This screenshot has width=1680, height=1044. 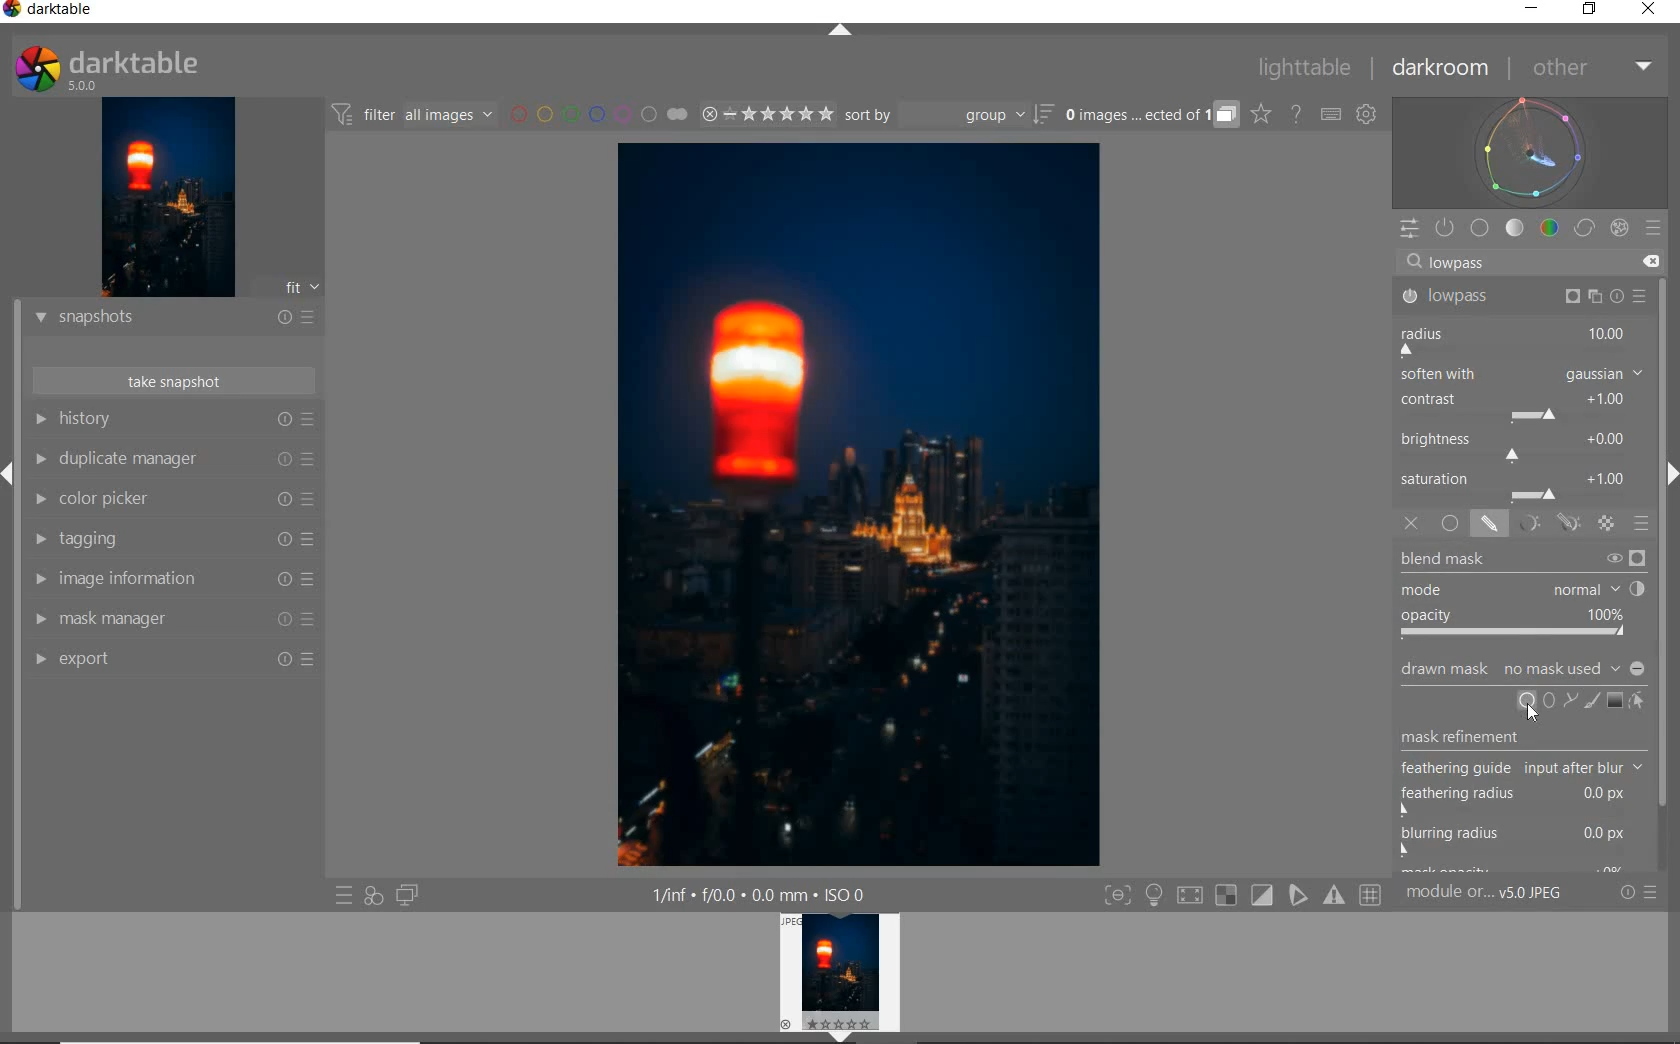 What do you see at coordinates (1515, 228) in the screenshot?
I see `TONE` at bounding box center [1515, 228].